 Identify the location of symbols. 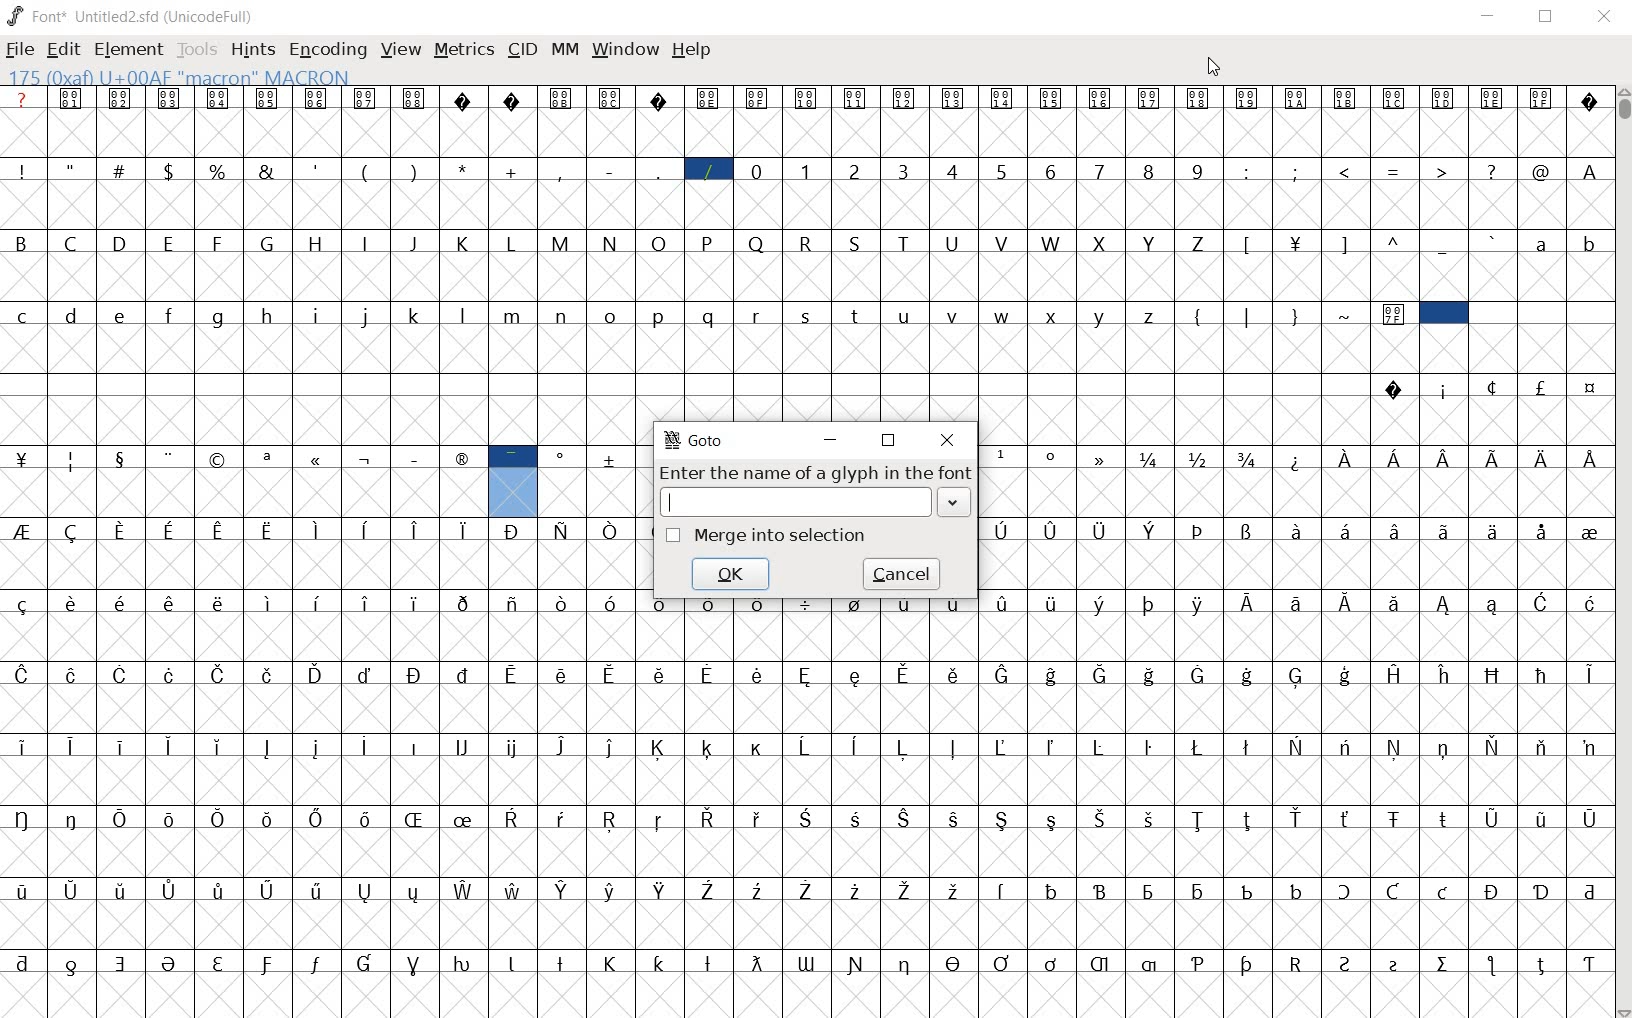
(802, 123).